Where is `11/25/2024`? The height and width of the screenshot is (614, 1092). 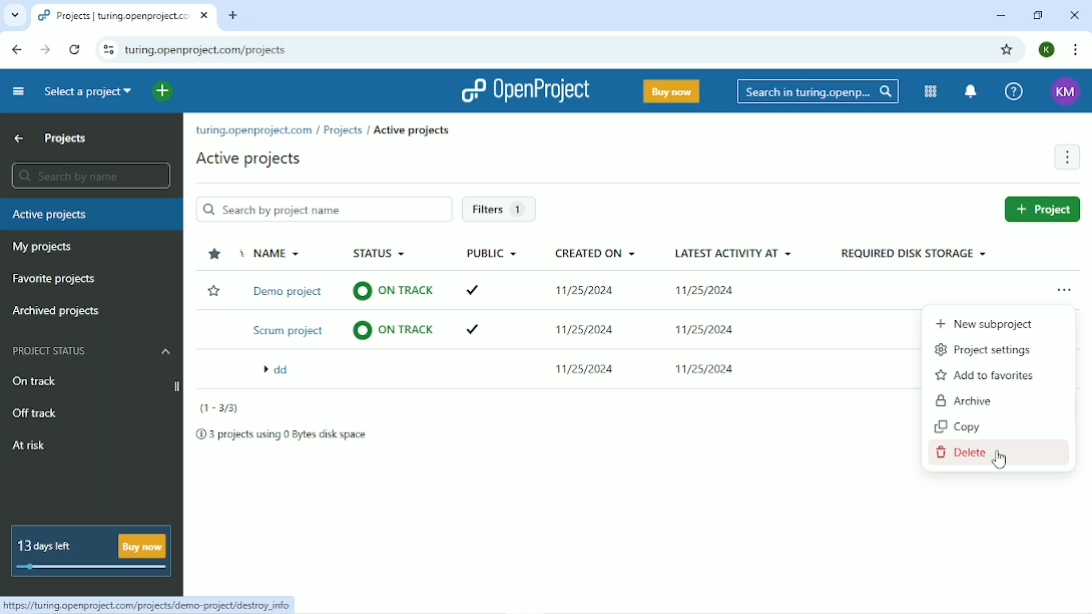
11/25/2024 is located at coordinates (576, 368).